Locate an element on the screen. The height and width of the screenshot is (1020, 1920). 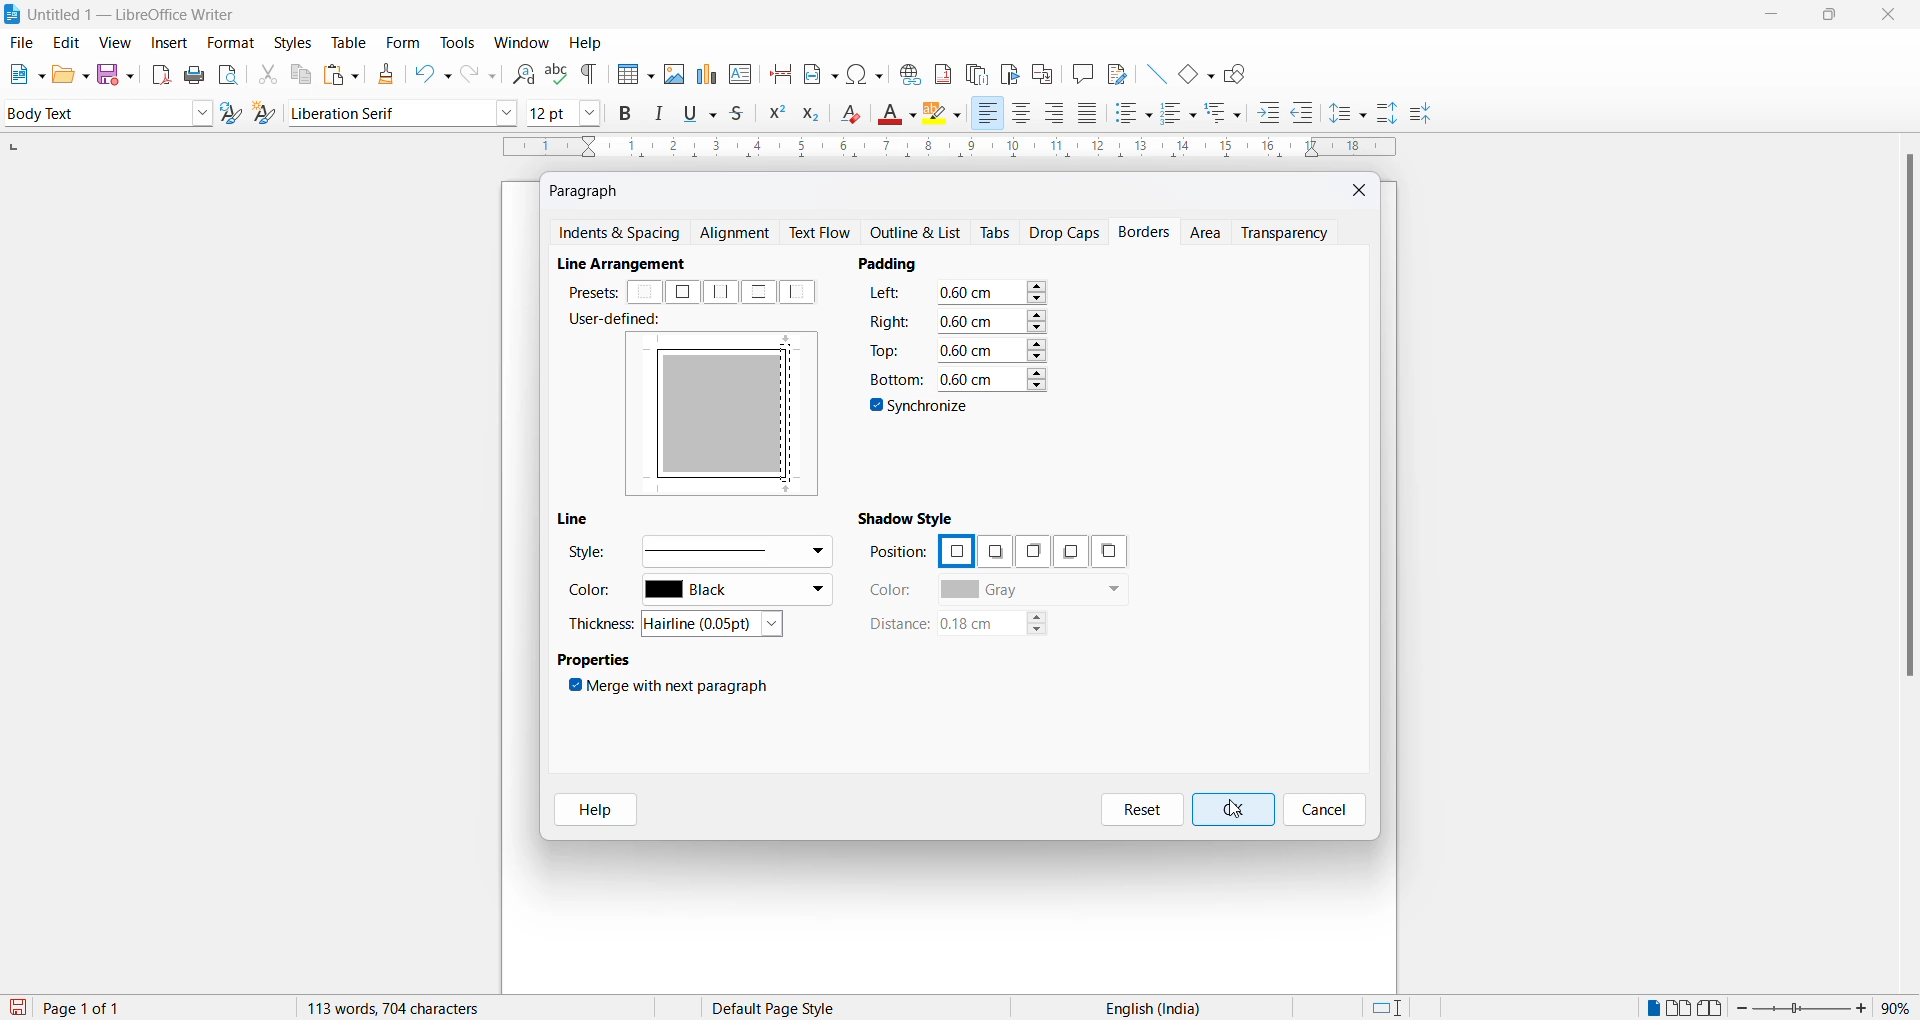
value is located at coordinates (991, 377).